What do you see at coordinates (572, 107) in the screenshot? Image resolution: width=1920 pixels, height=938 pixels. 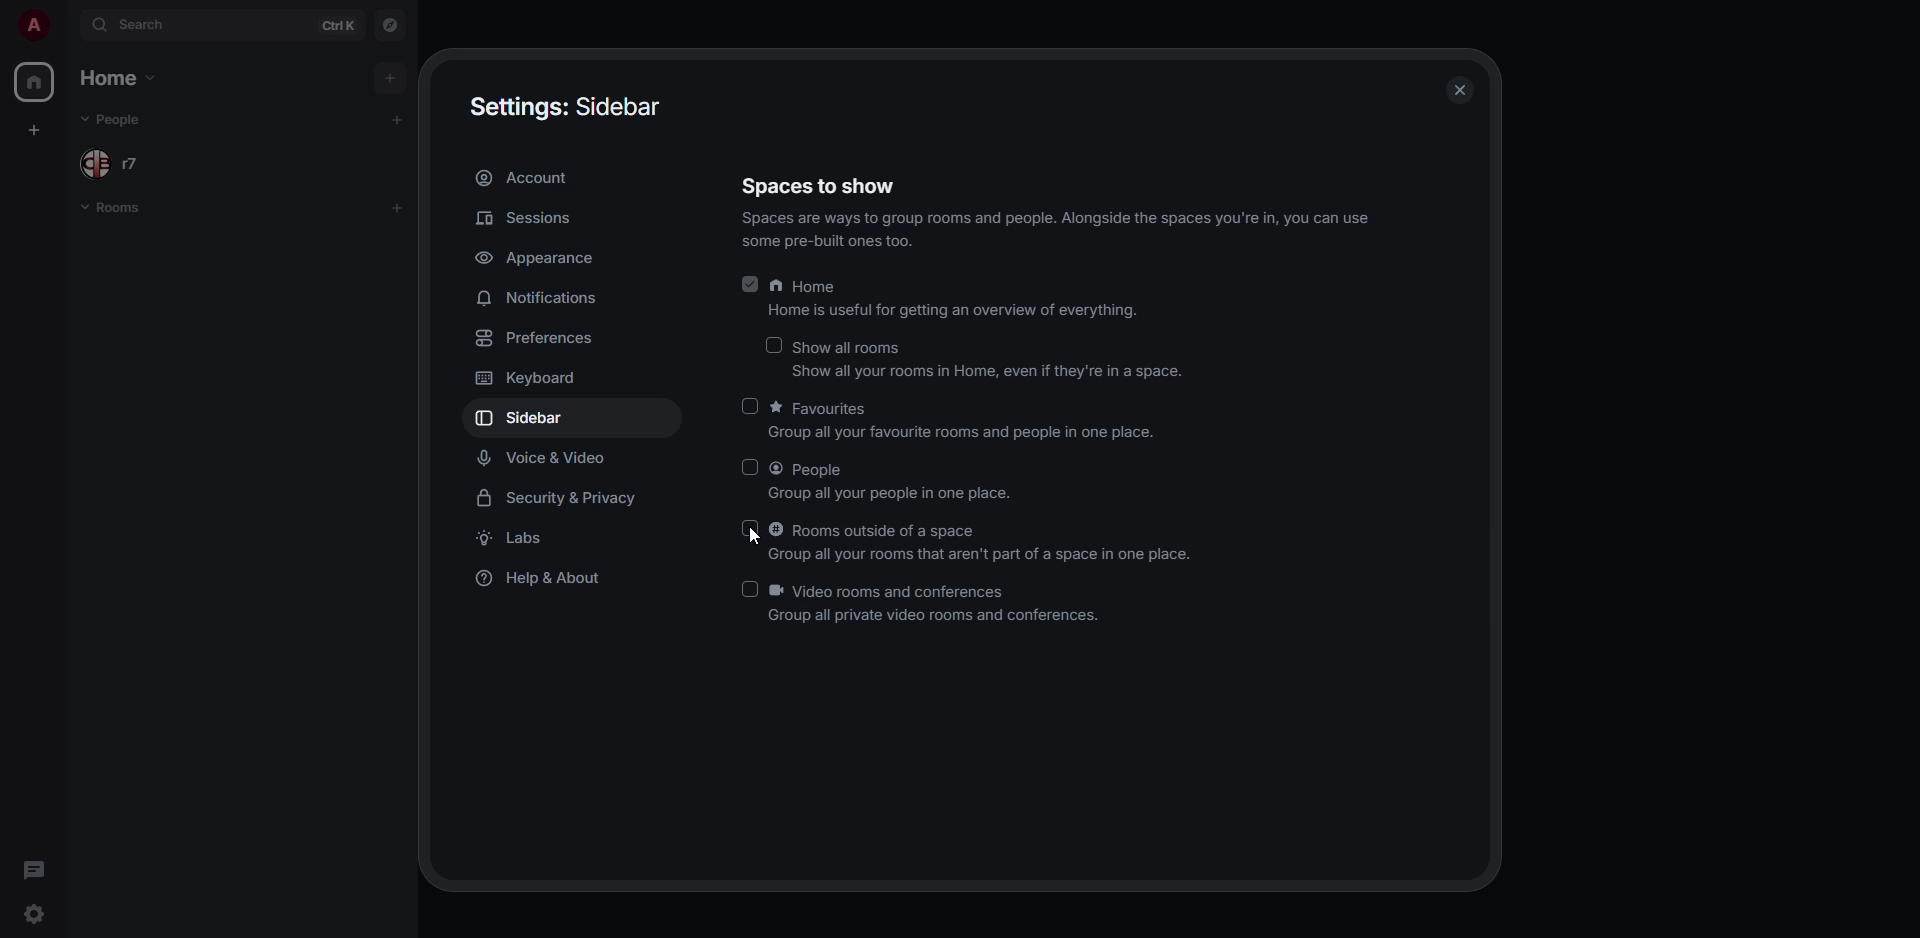 I see `settings sidebar` at bounding box center [572, 107].